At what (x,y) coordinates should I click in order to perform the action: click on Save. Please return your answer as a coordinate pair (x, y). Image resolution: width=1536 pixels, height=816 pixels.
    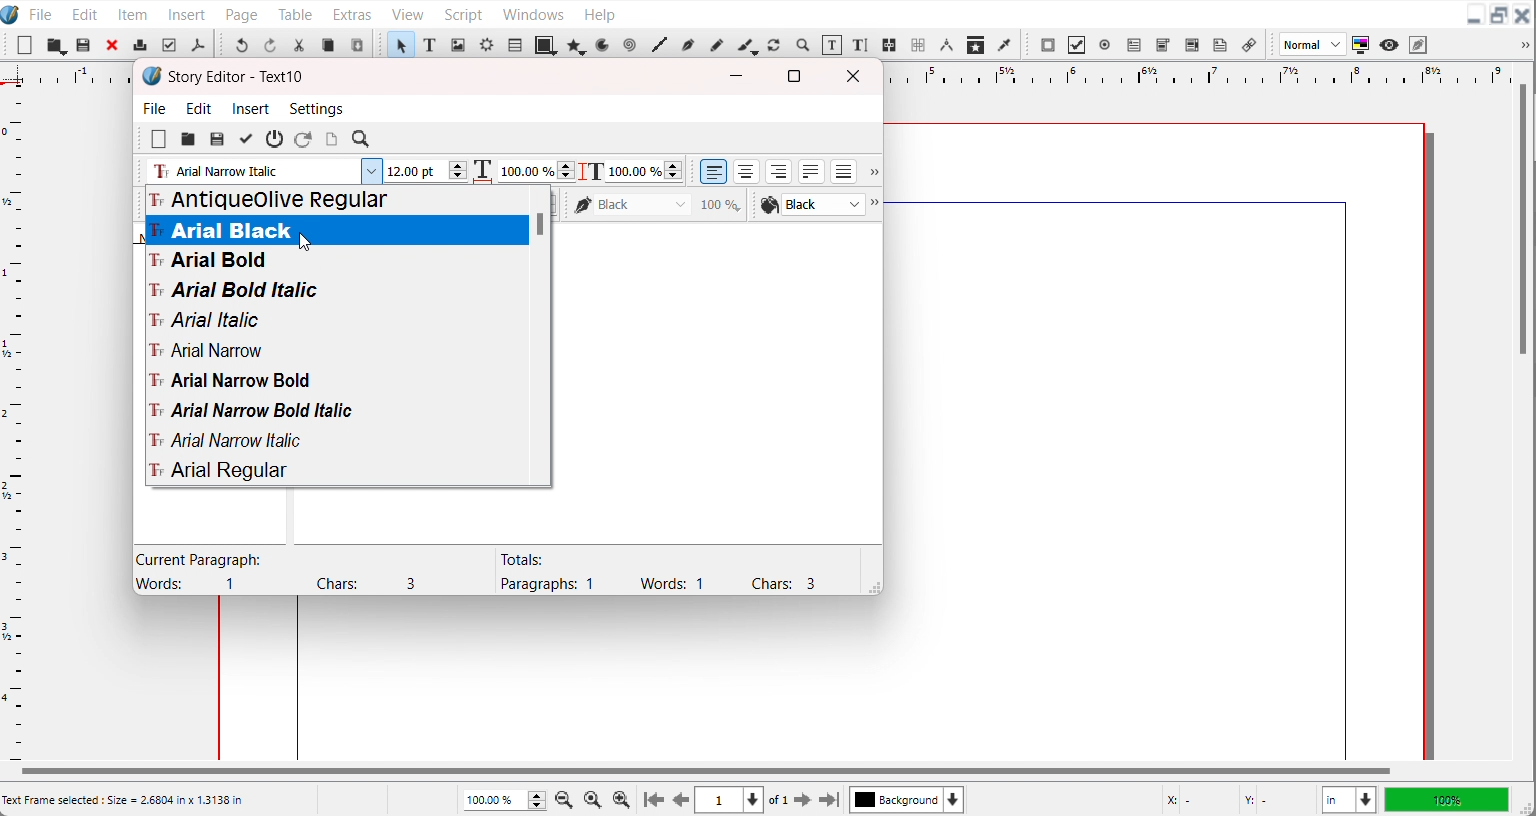
    Looking at the image, I should click on (56, 45).